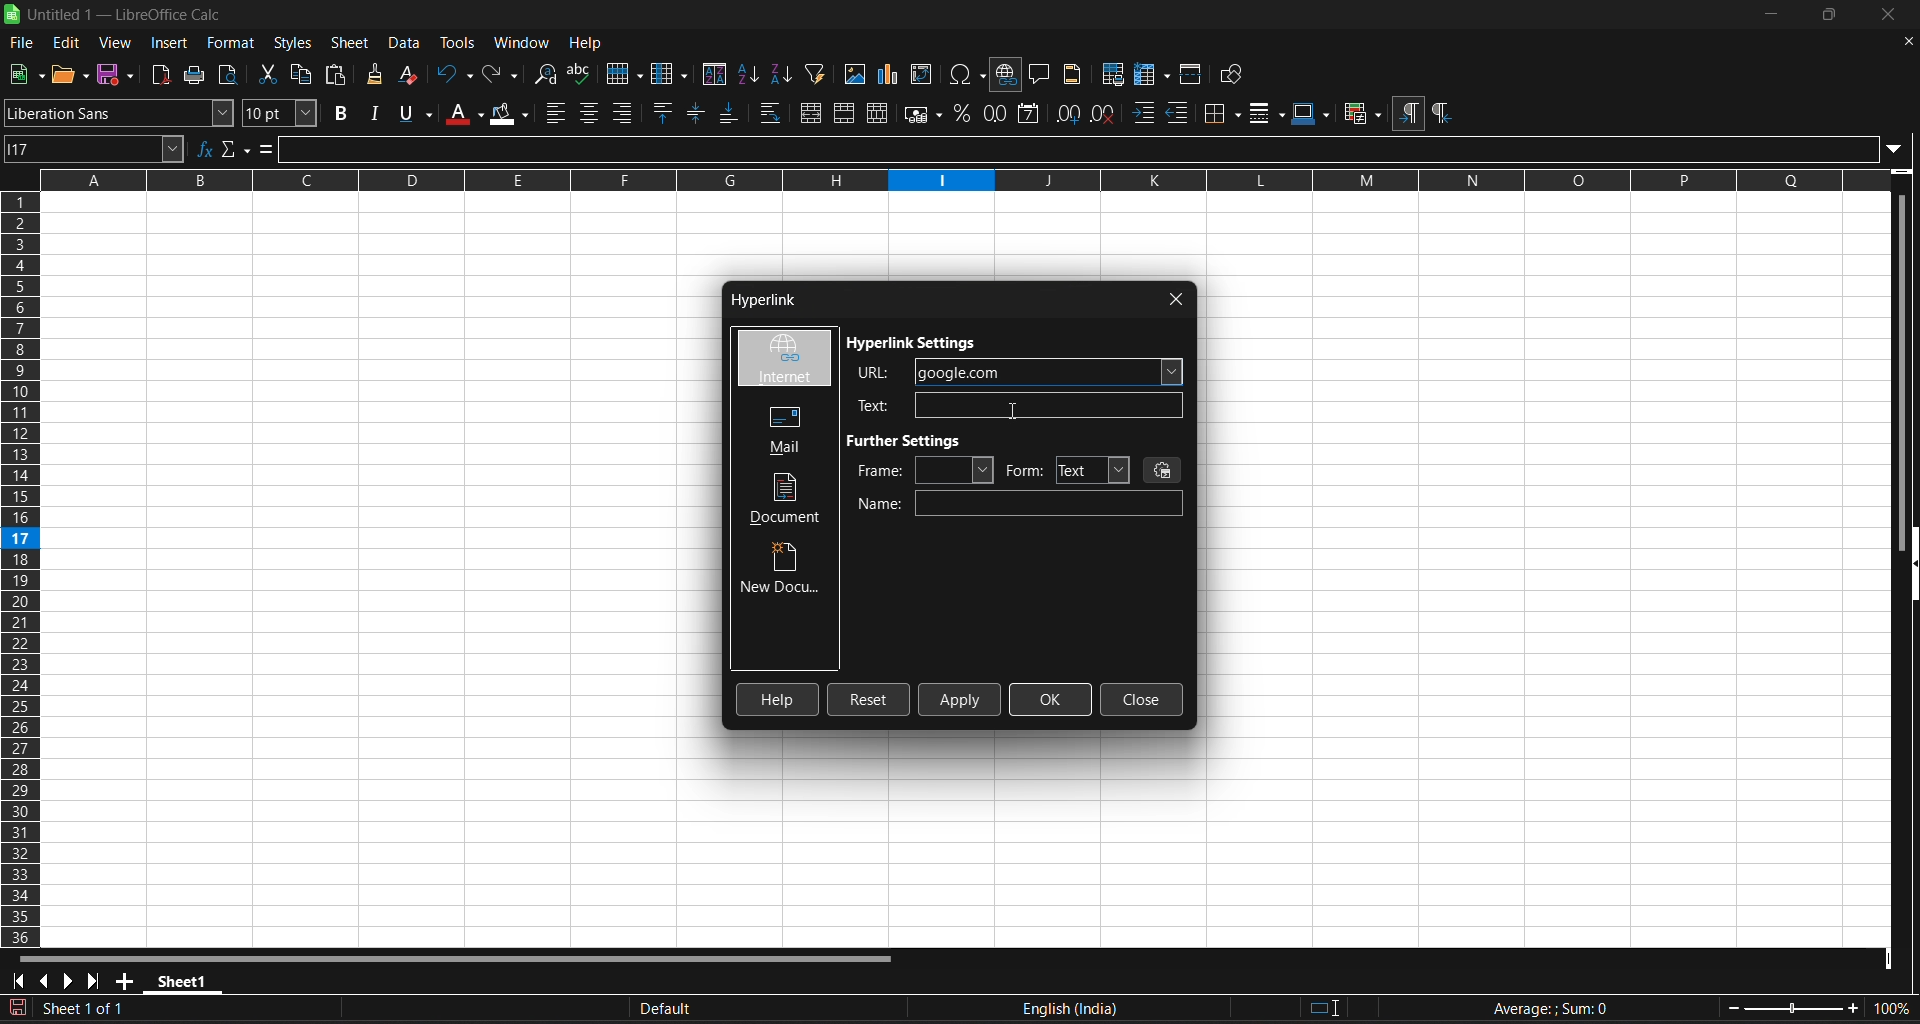  Describe the element at coordinates (994, 114) in the screenshot. I see `format as number` at that location.